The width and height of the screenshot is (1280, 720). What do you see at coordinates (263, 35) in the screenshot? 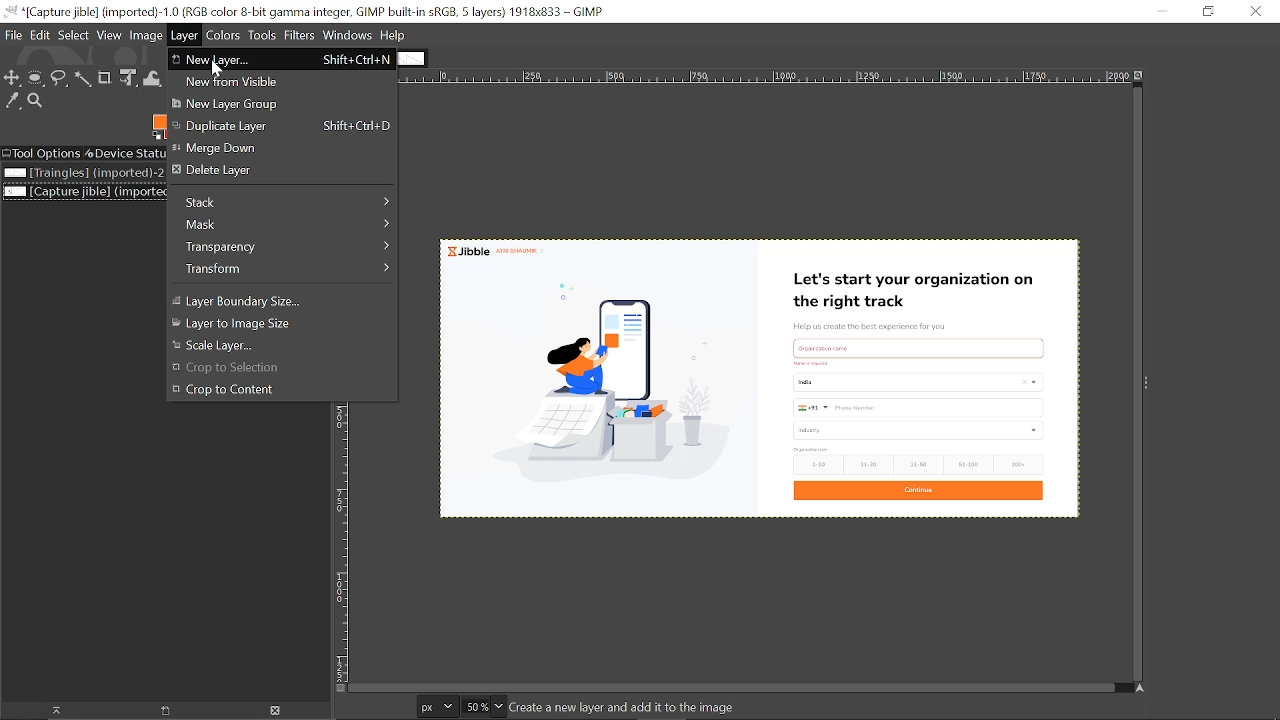
I see `Tools` at bounding box center [263, 35].